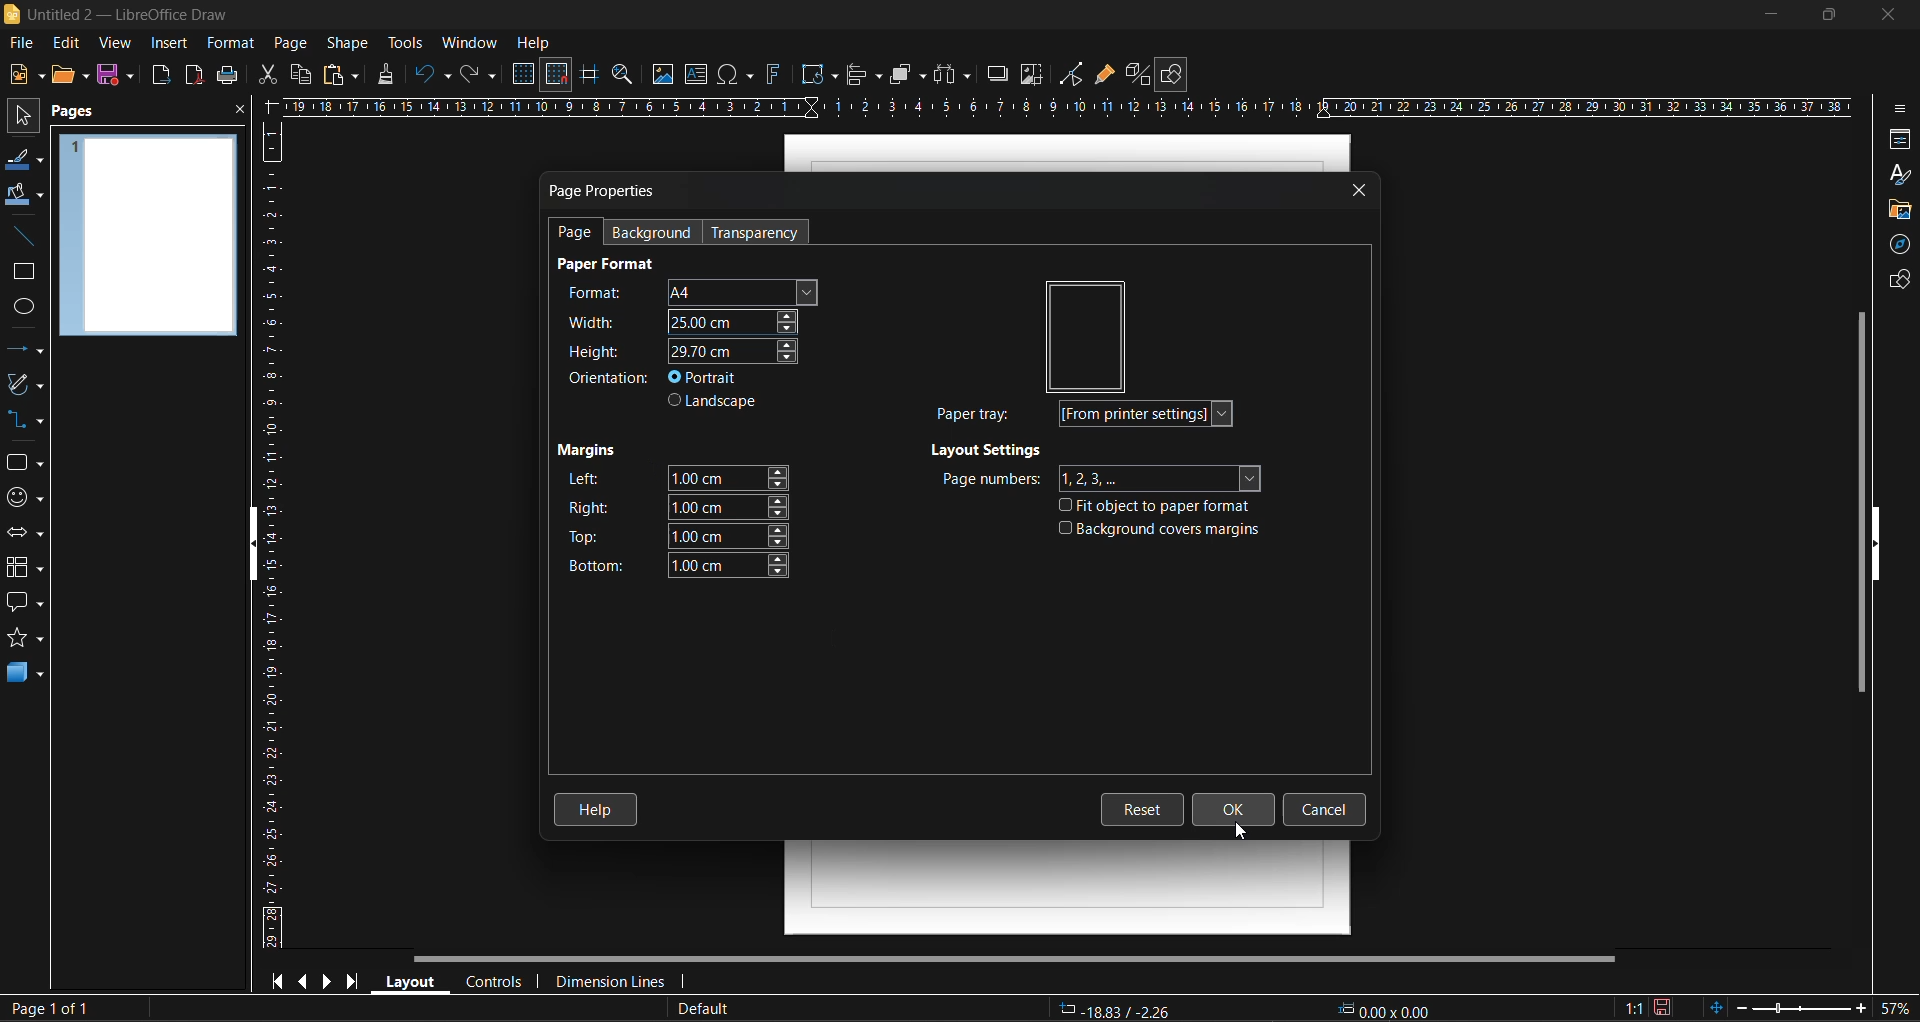  Describe the element at coordinates (591, 73) in the screenshot. I see `helplines` at that location.